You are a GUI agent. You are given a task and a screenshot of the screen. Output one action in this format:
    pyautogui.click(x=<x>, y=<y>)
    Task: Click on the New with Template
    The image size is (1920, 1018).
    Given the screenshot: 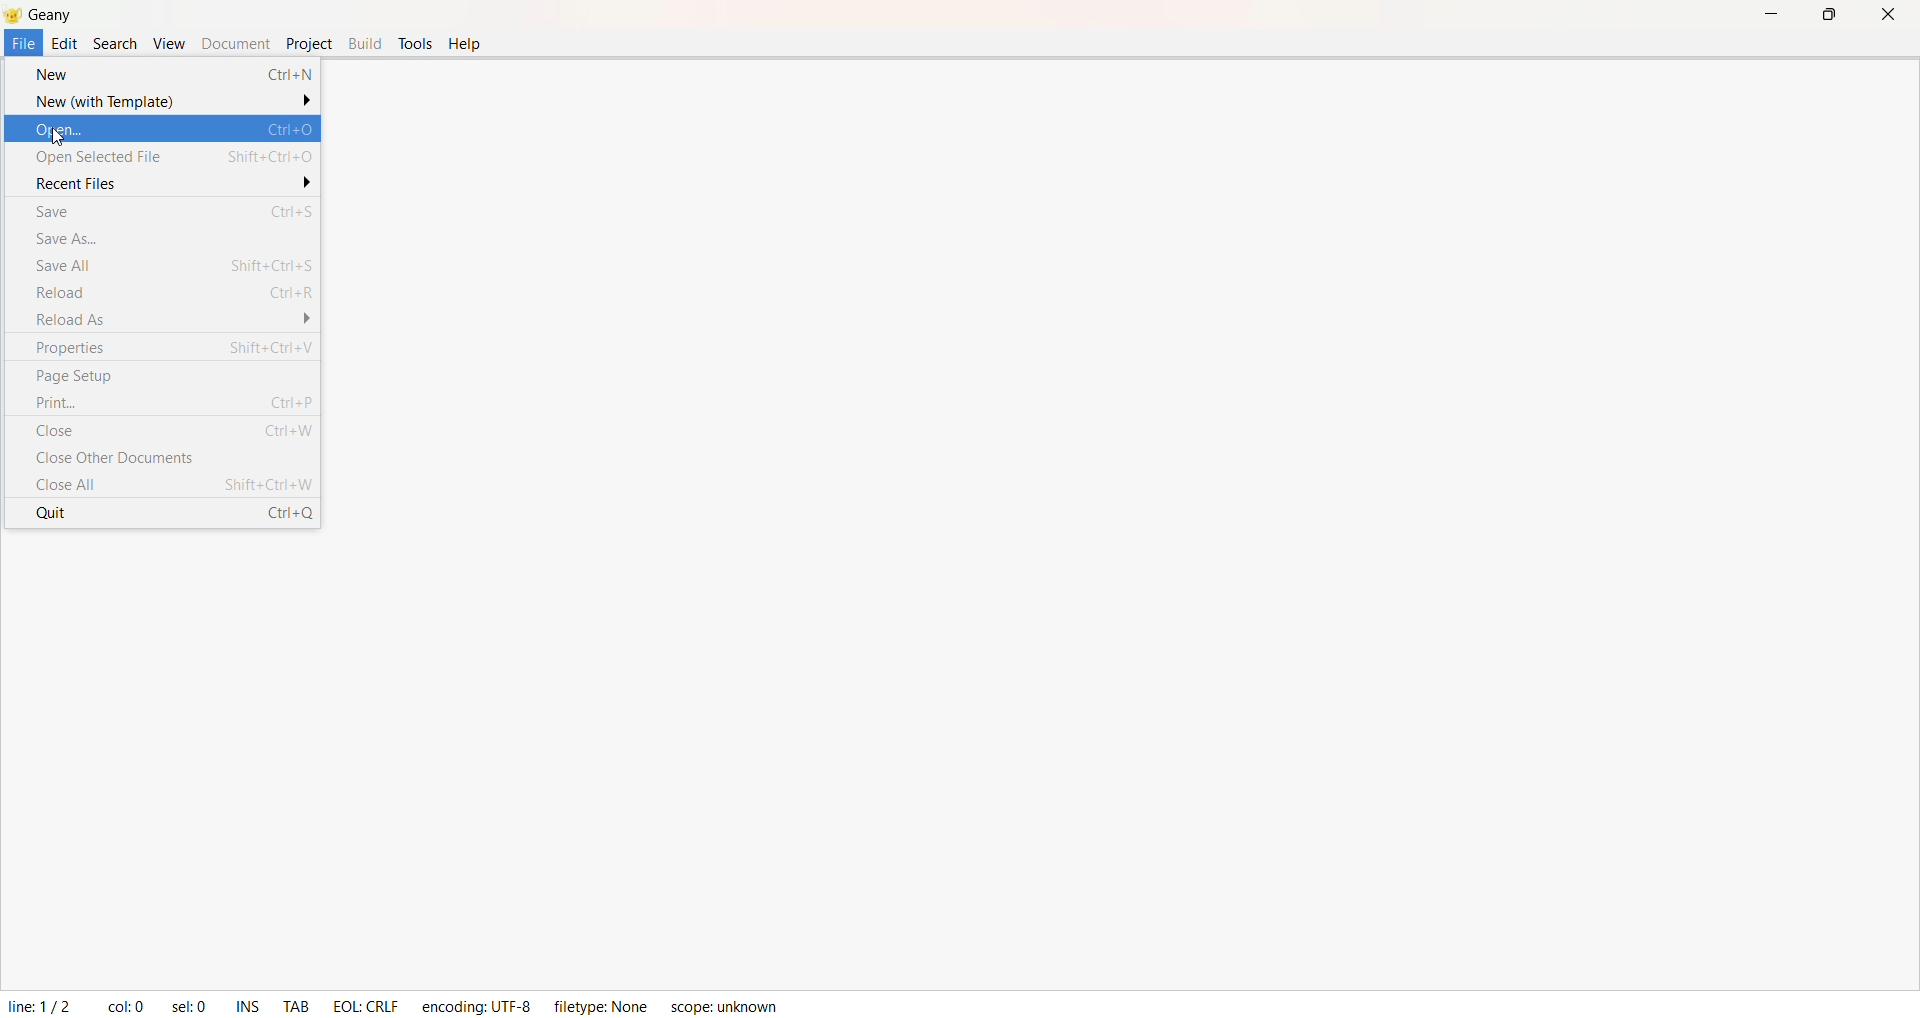 What is the action you would take?
    pyautogui.click(x=170, y=100)
    